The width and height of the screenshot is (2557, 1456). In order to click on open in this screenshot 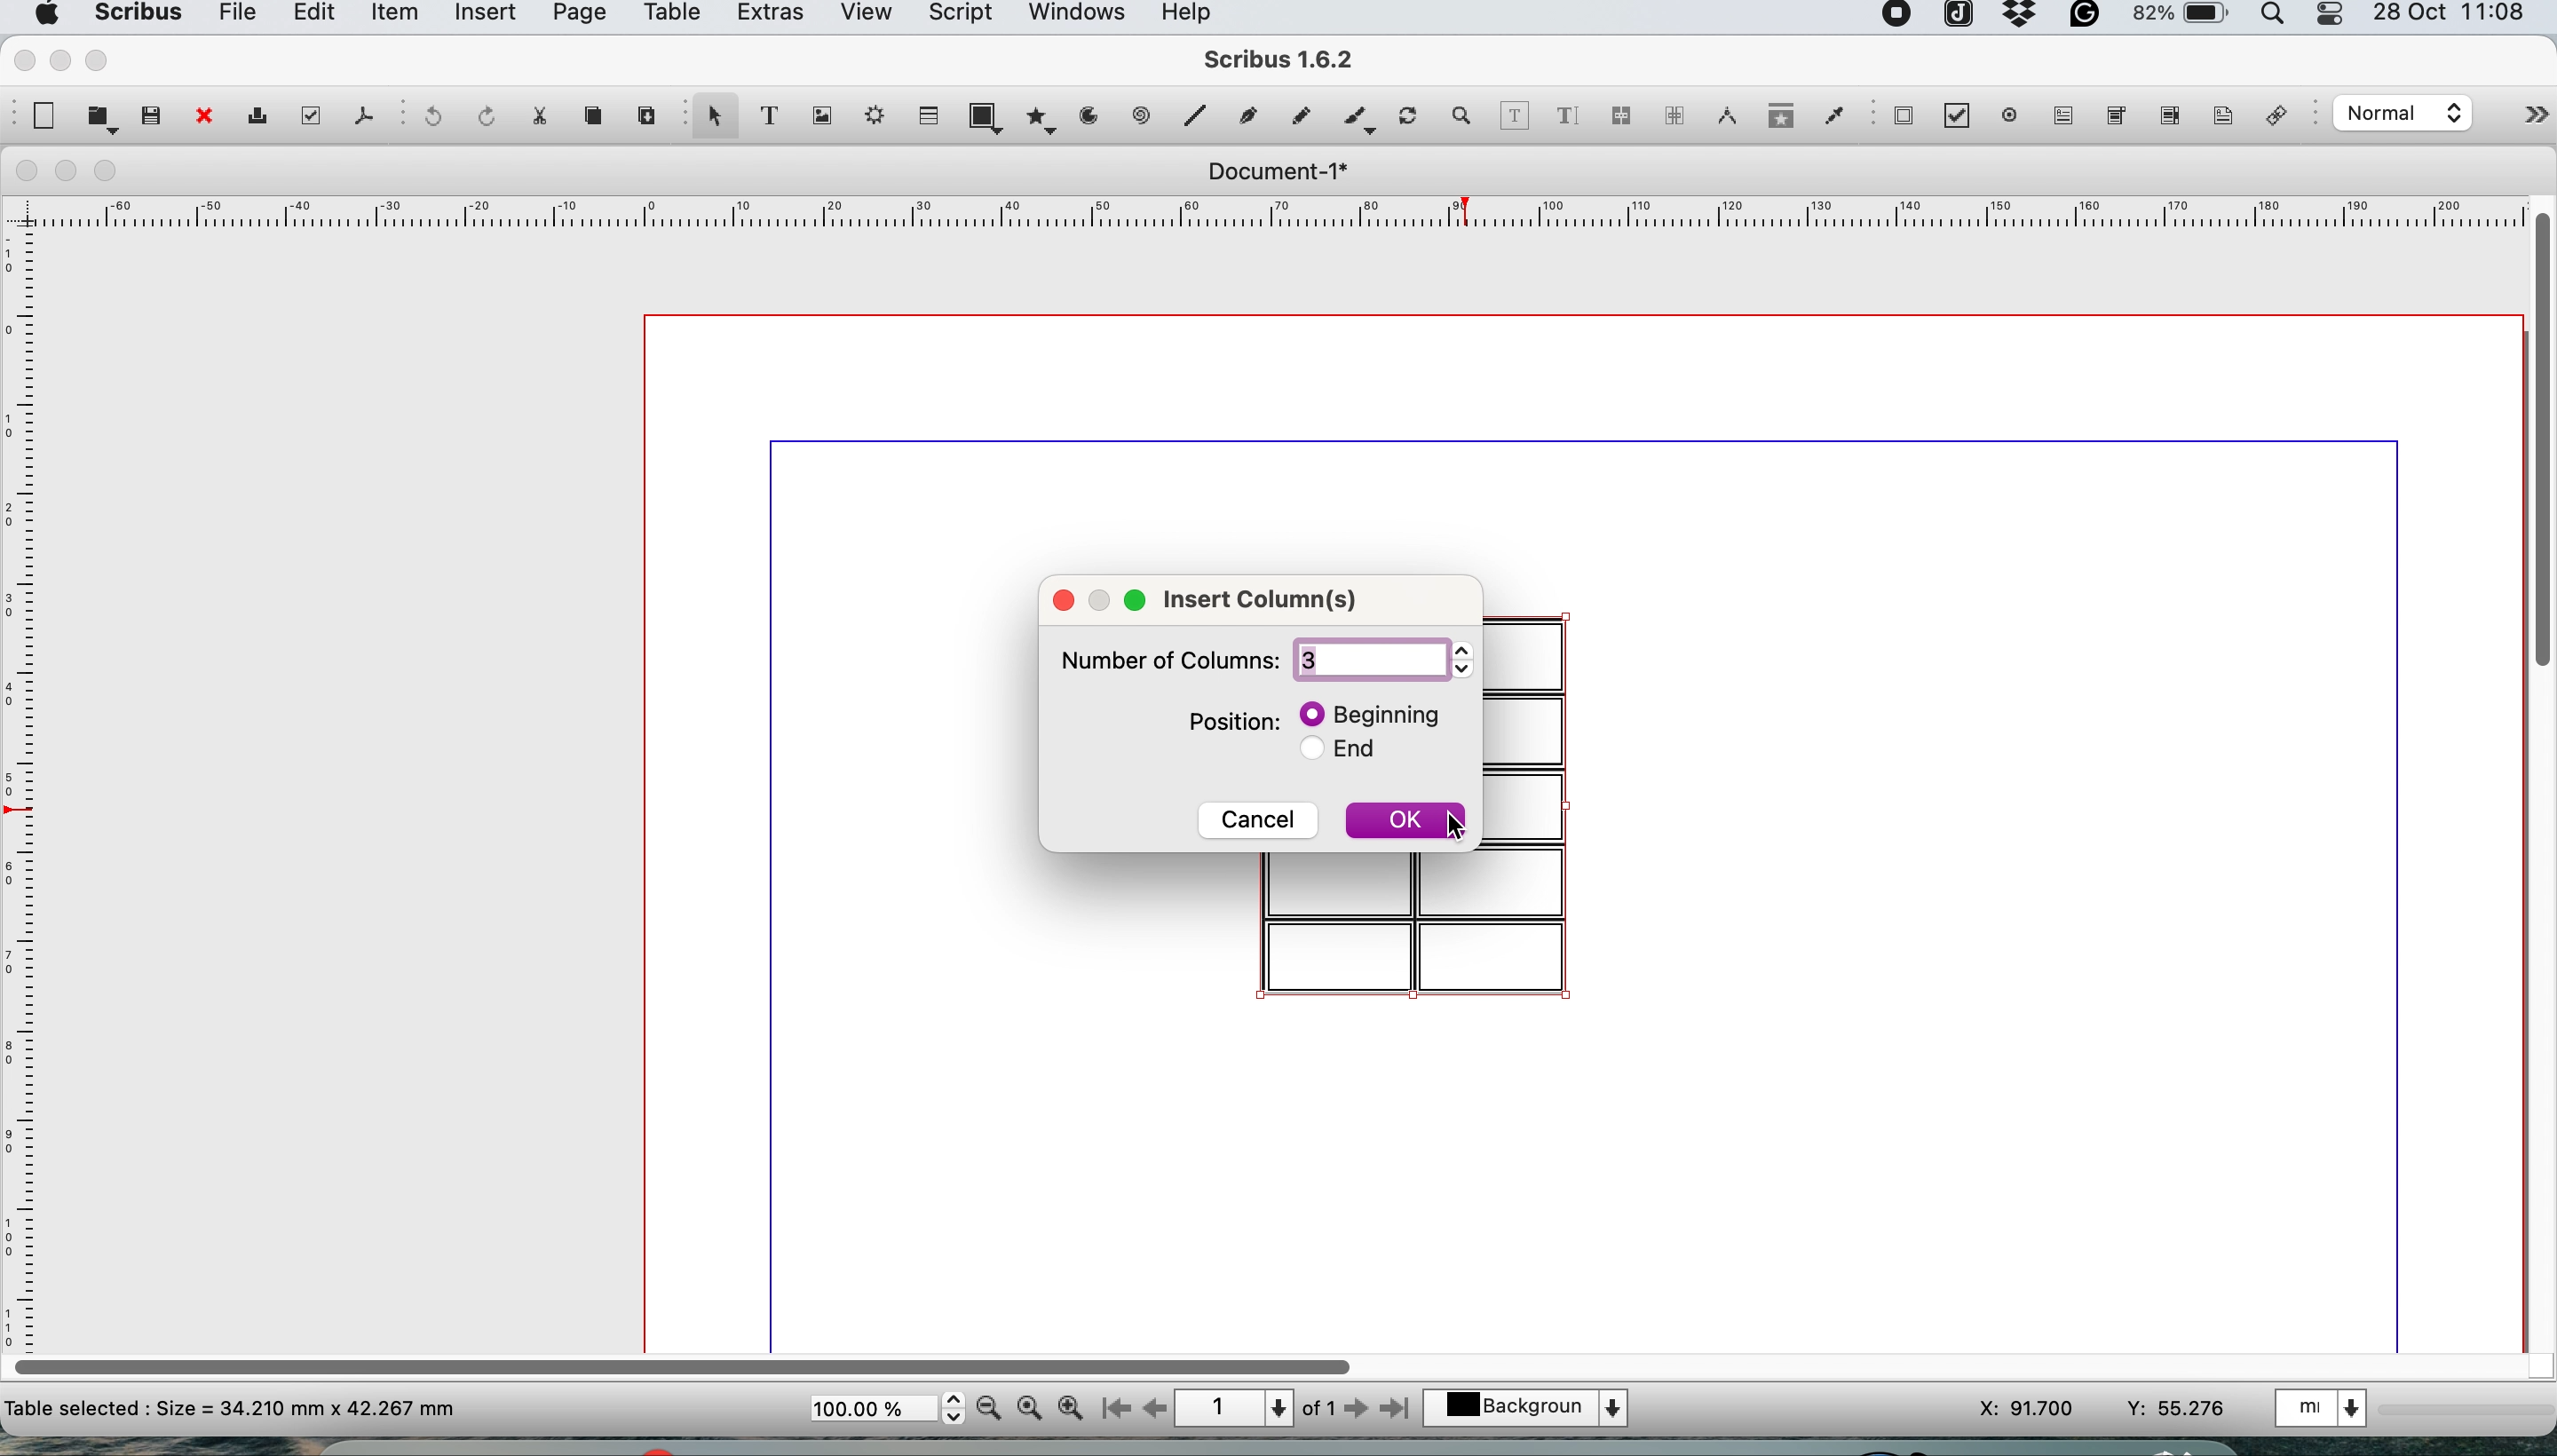, I will do `click(102, 118)`.